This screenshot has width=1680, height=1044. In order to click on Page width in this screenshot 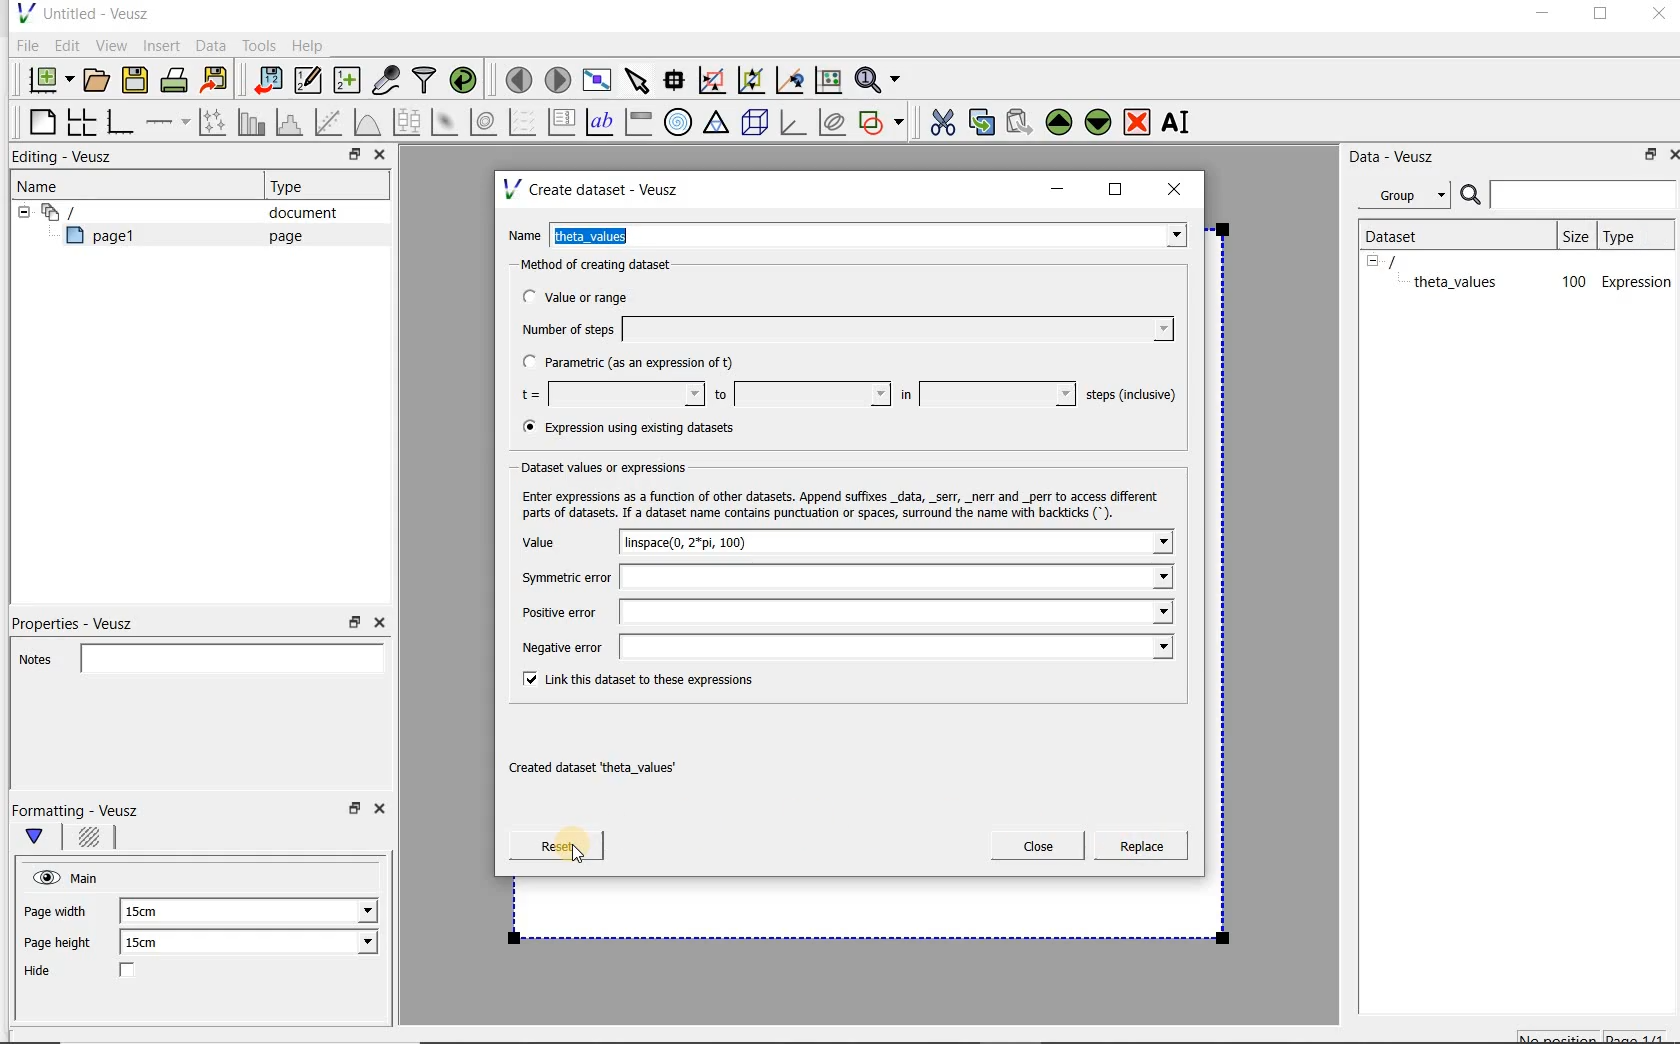, I will do `click(56, 908)`.